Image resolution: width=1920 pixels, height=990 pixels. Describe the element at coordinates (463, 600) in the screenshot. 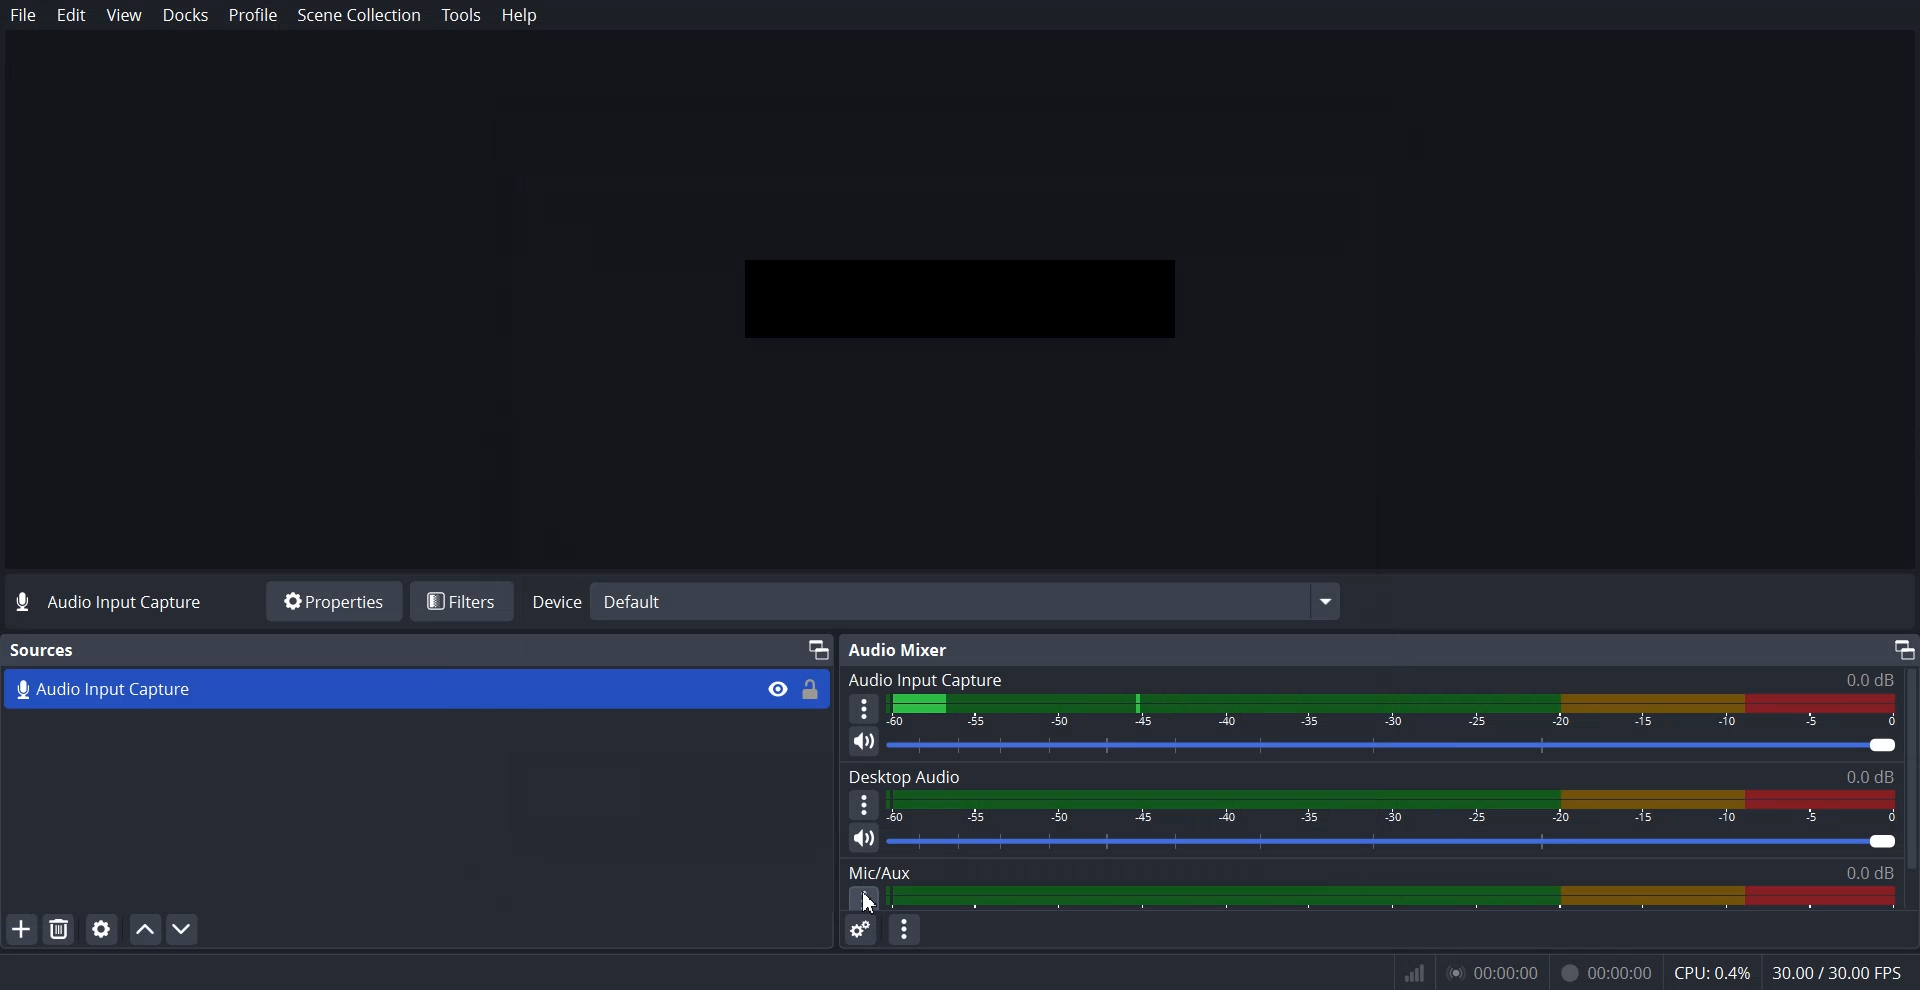

I see `Filters` at that location.